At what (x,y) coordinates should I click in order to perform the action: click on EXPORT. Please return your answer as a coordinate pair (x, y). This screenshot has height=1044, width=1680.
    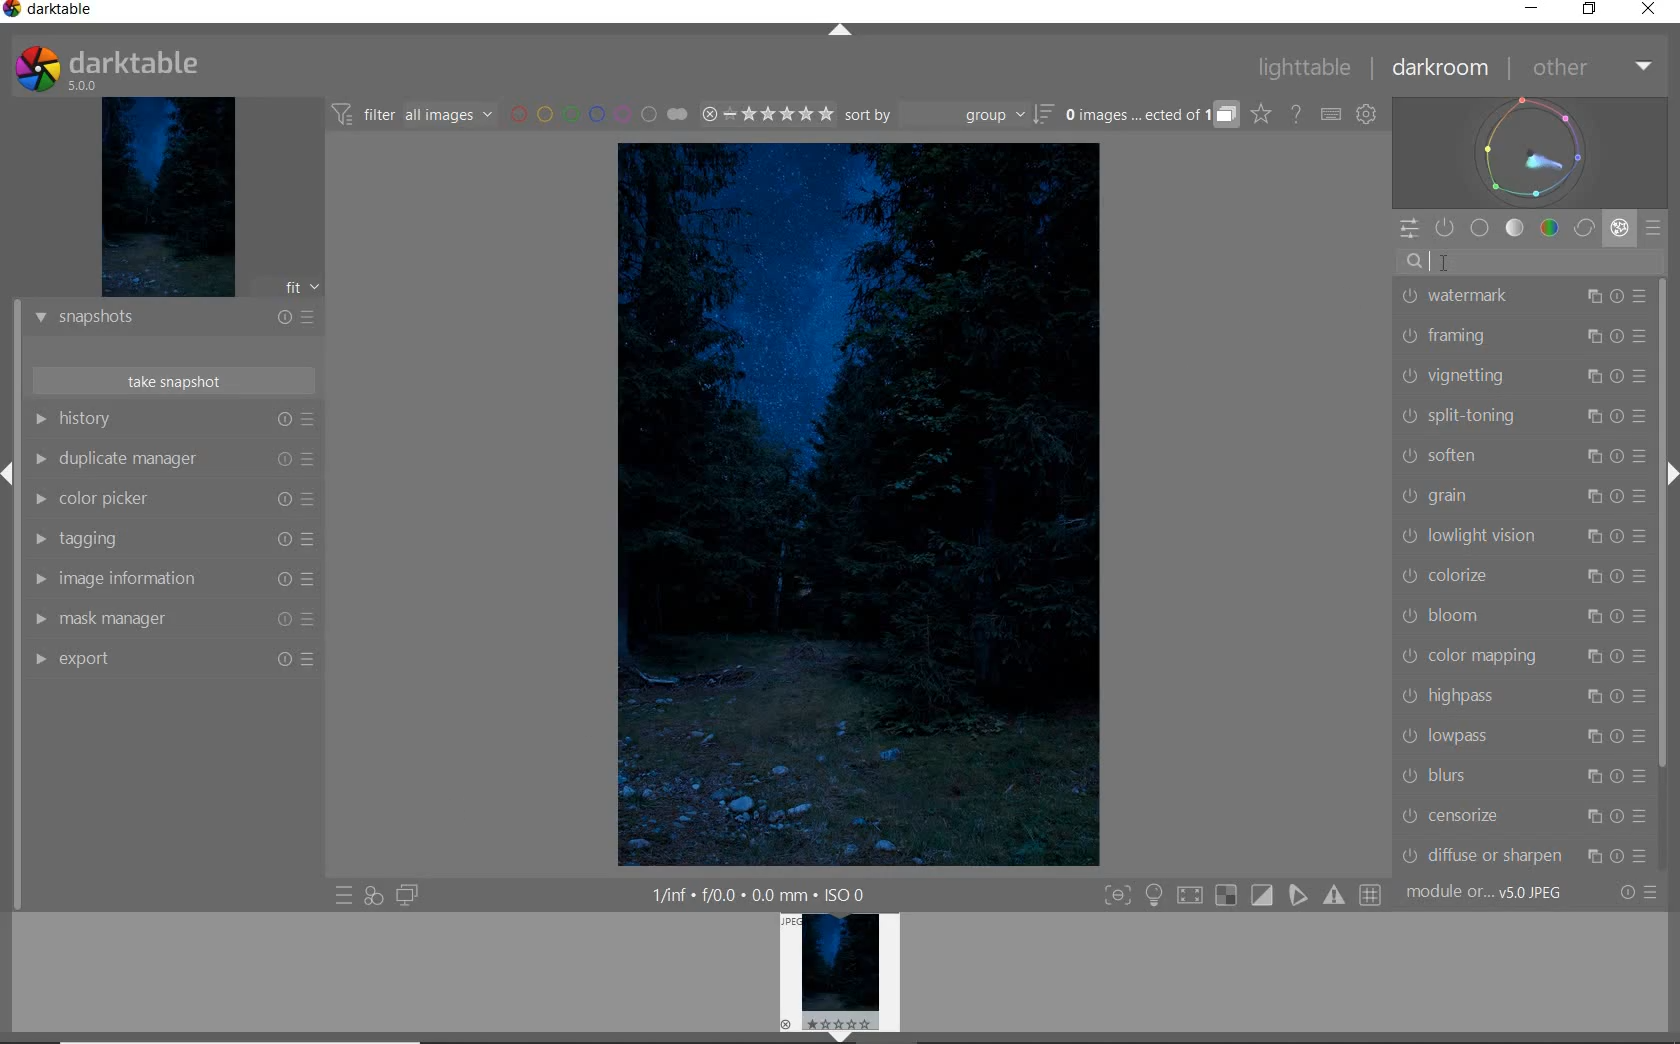
    Looking at the image, I should click on (173, 661).